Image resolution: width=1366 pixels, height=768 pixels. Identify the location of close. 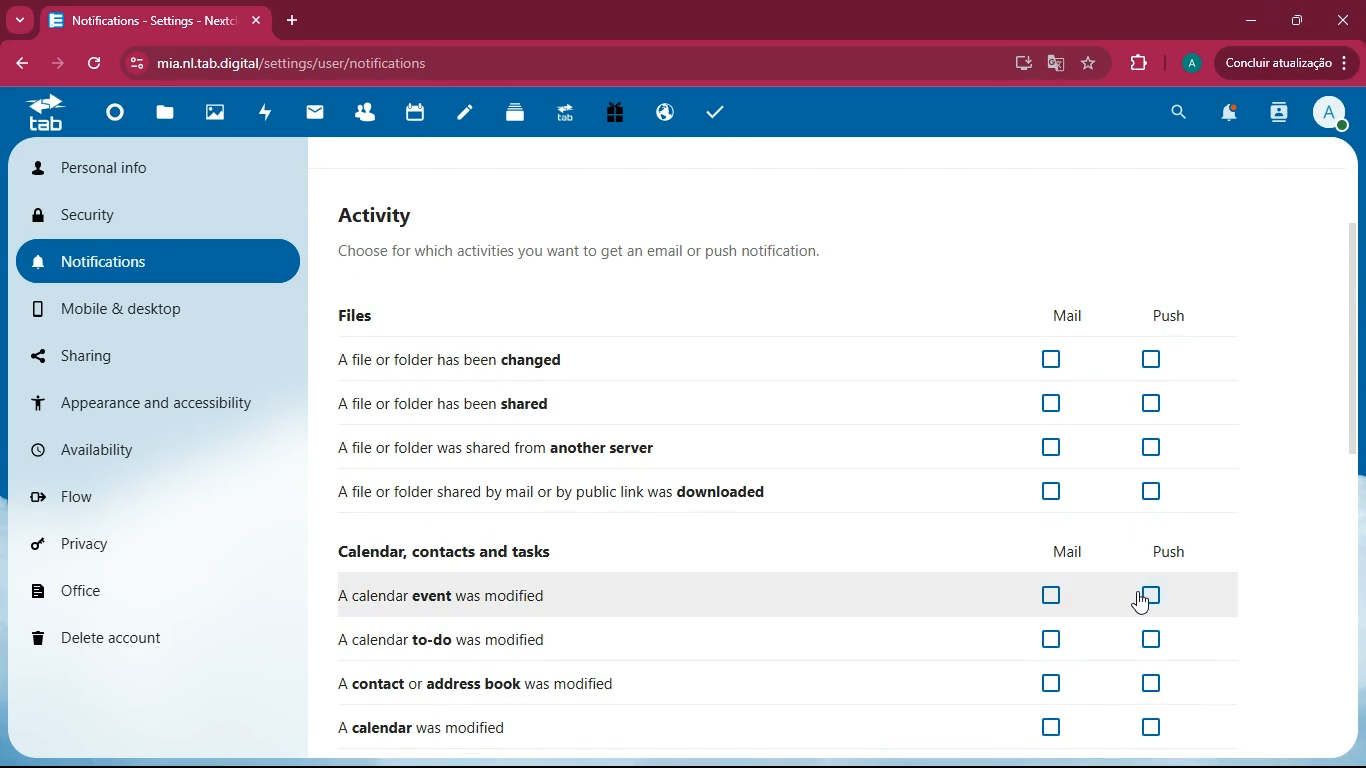
(1346, 20).